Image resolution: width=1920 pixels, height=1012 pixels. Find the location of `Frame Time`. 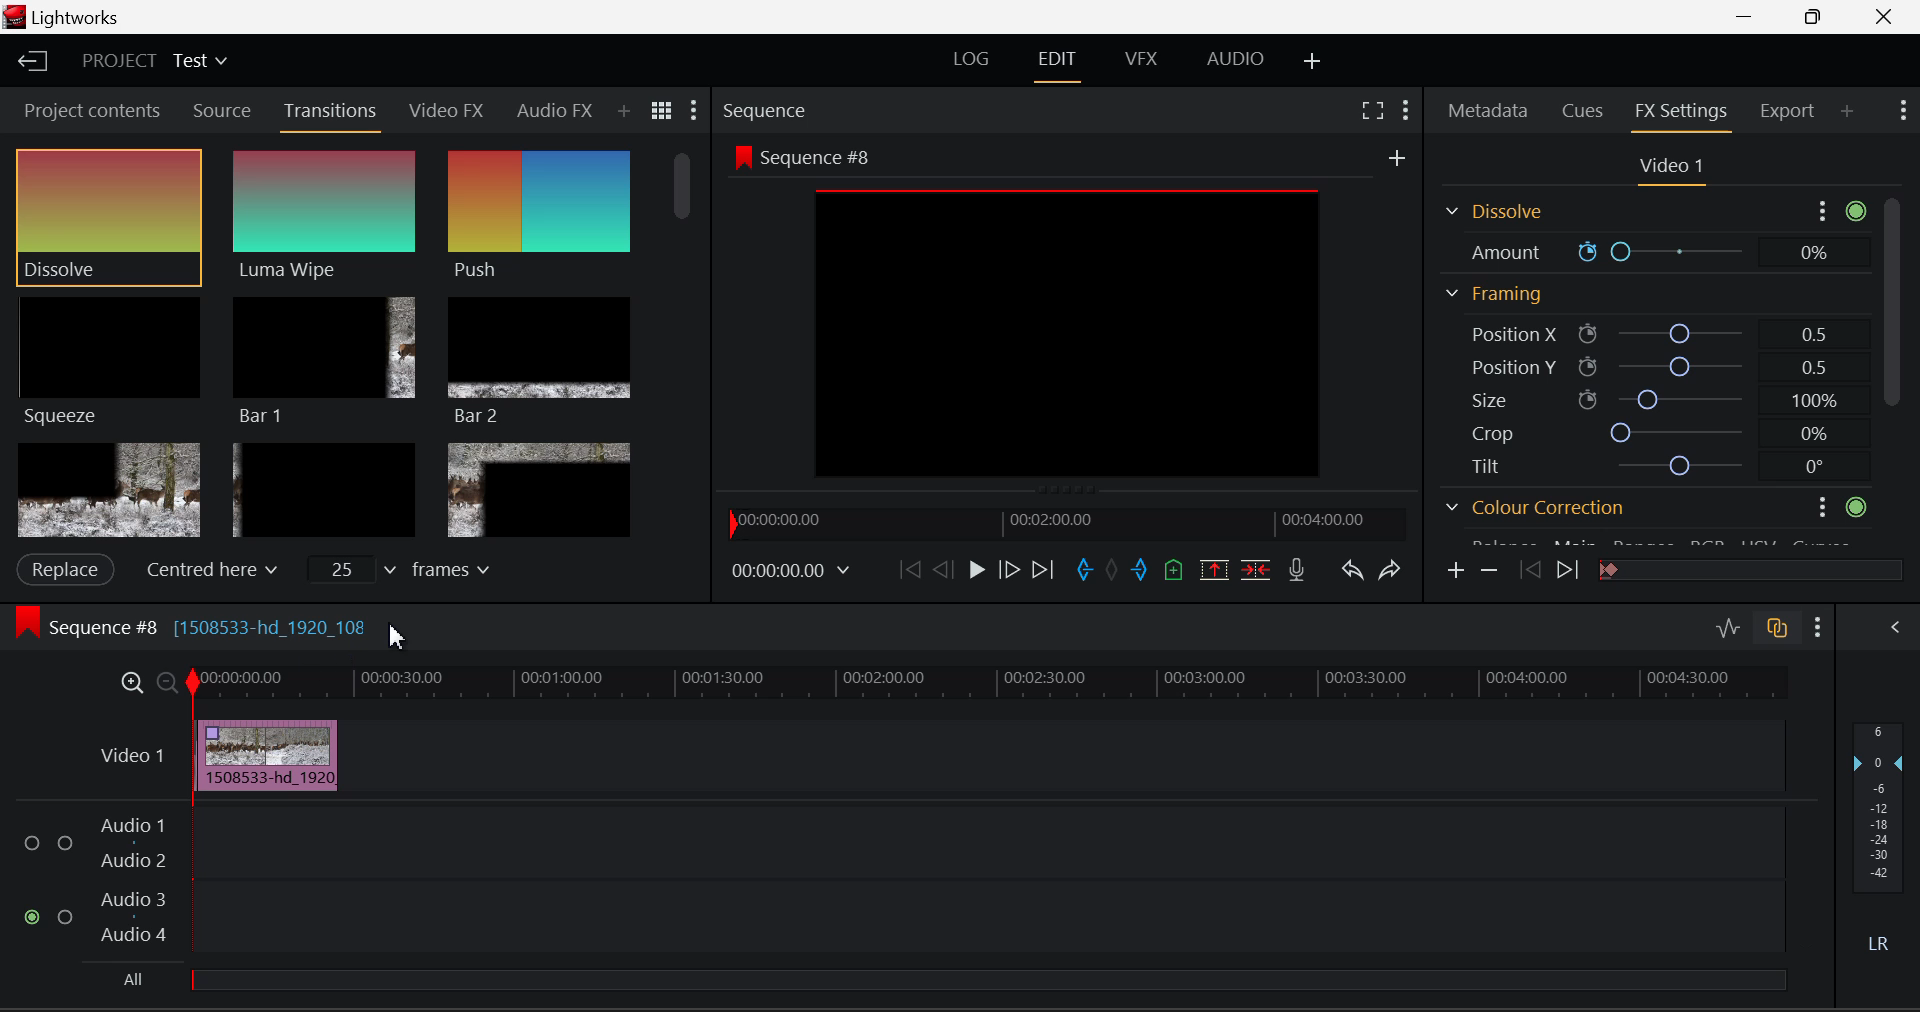

Frame Time is located at coordinates (791, 573).